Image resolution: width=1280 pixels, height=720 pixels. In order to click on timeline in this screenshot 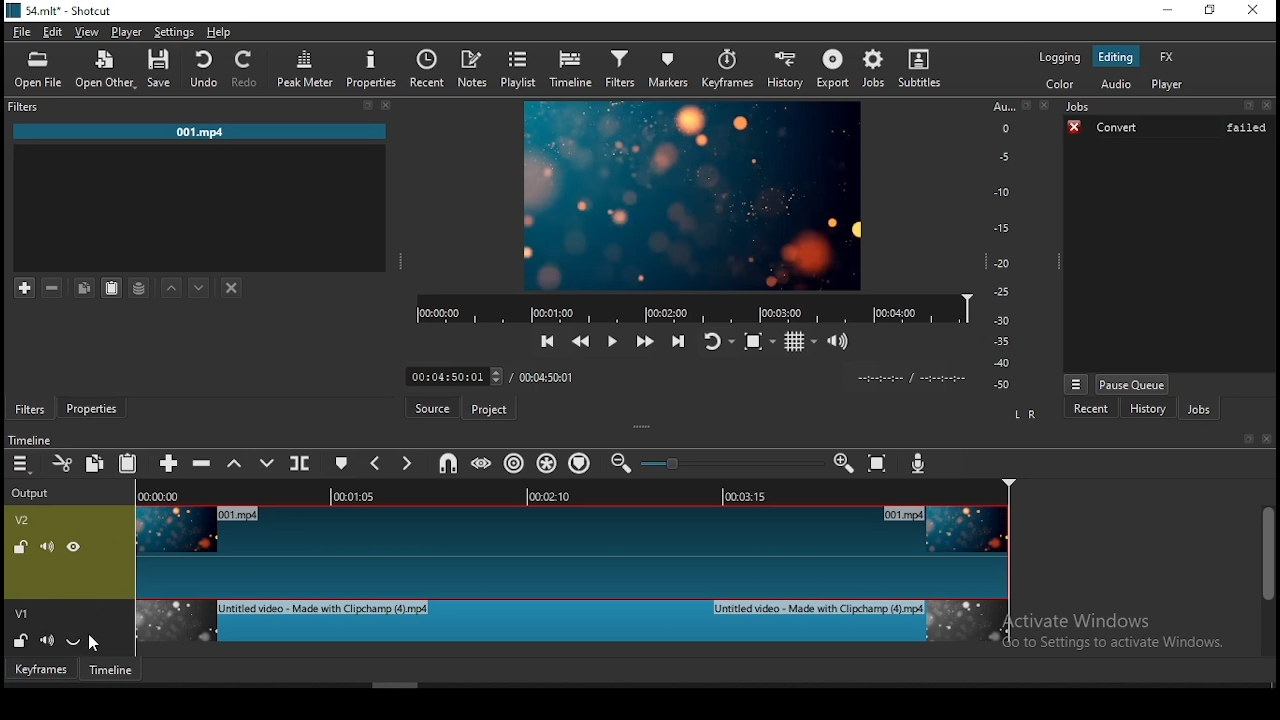, I will do `click(30, 441)`.